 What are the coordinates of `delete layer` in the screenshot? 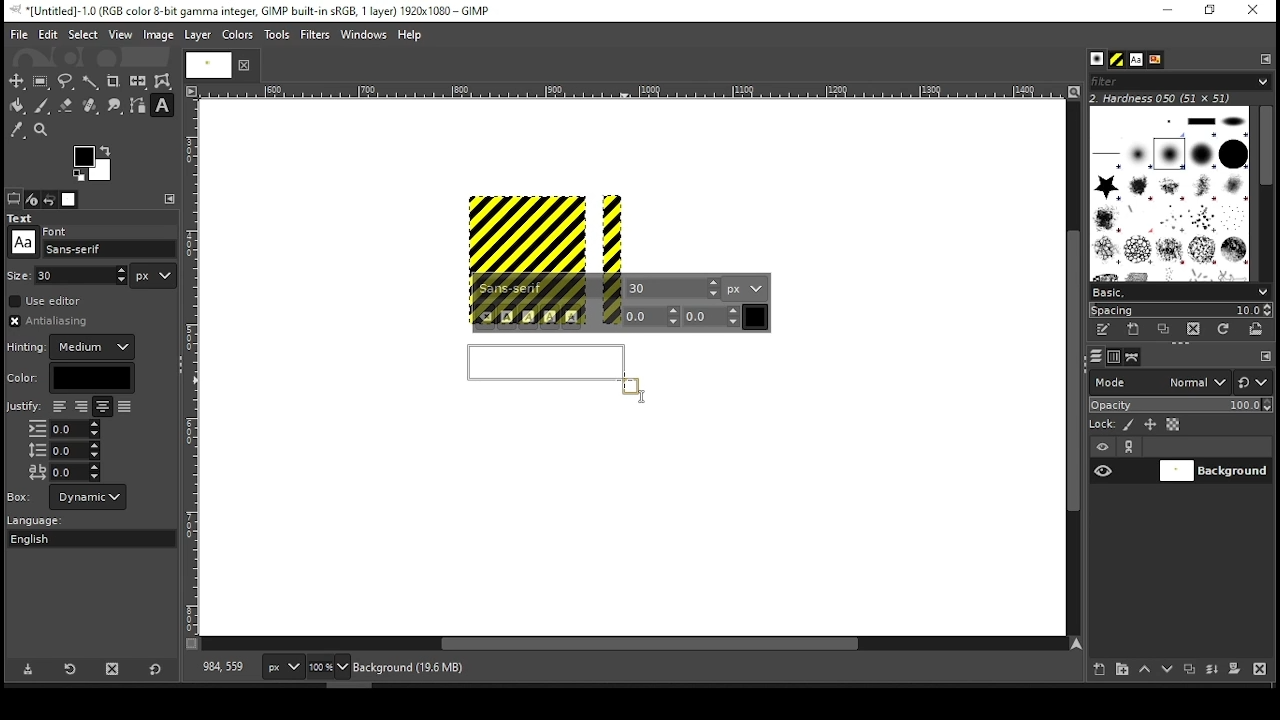 It's located at (1259, 669).